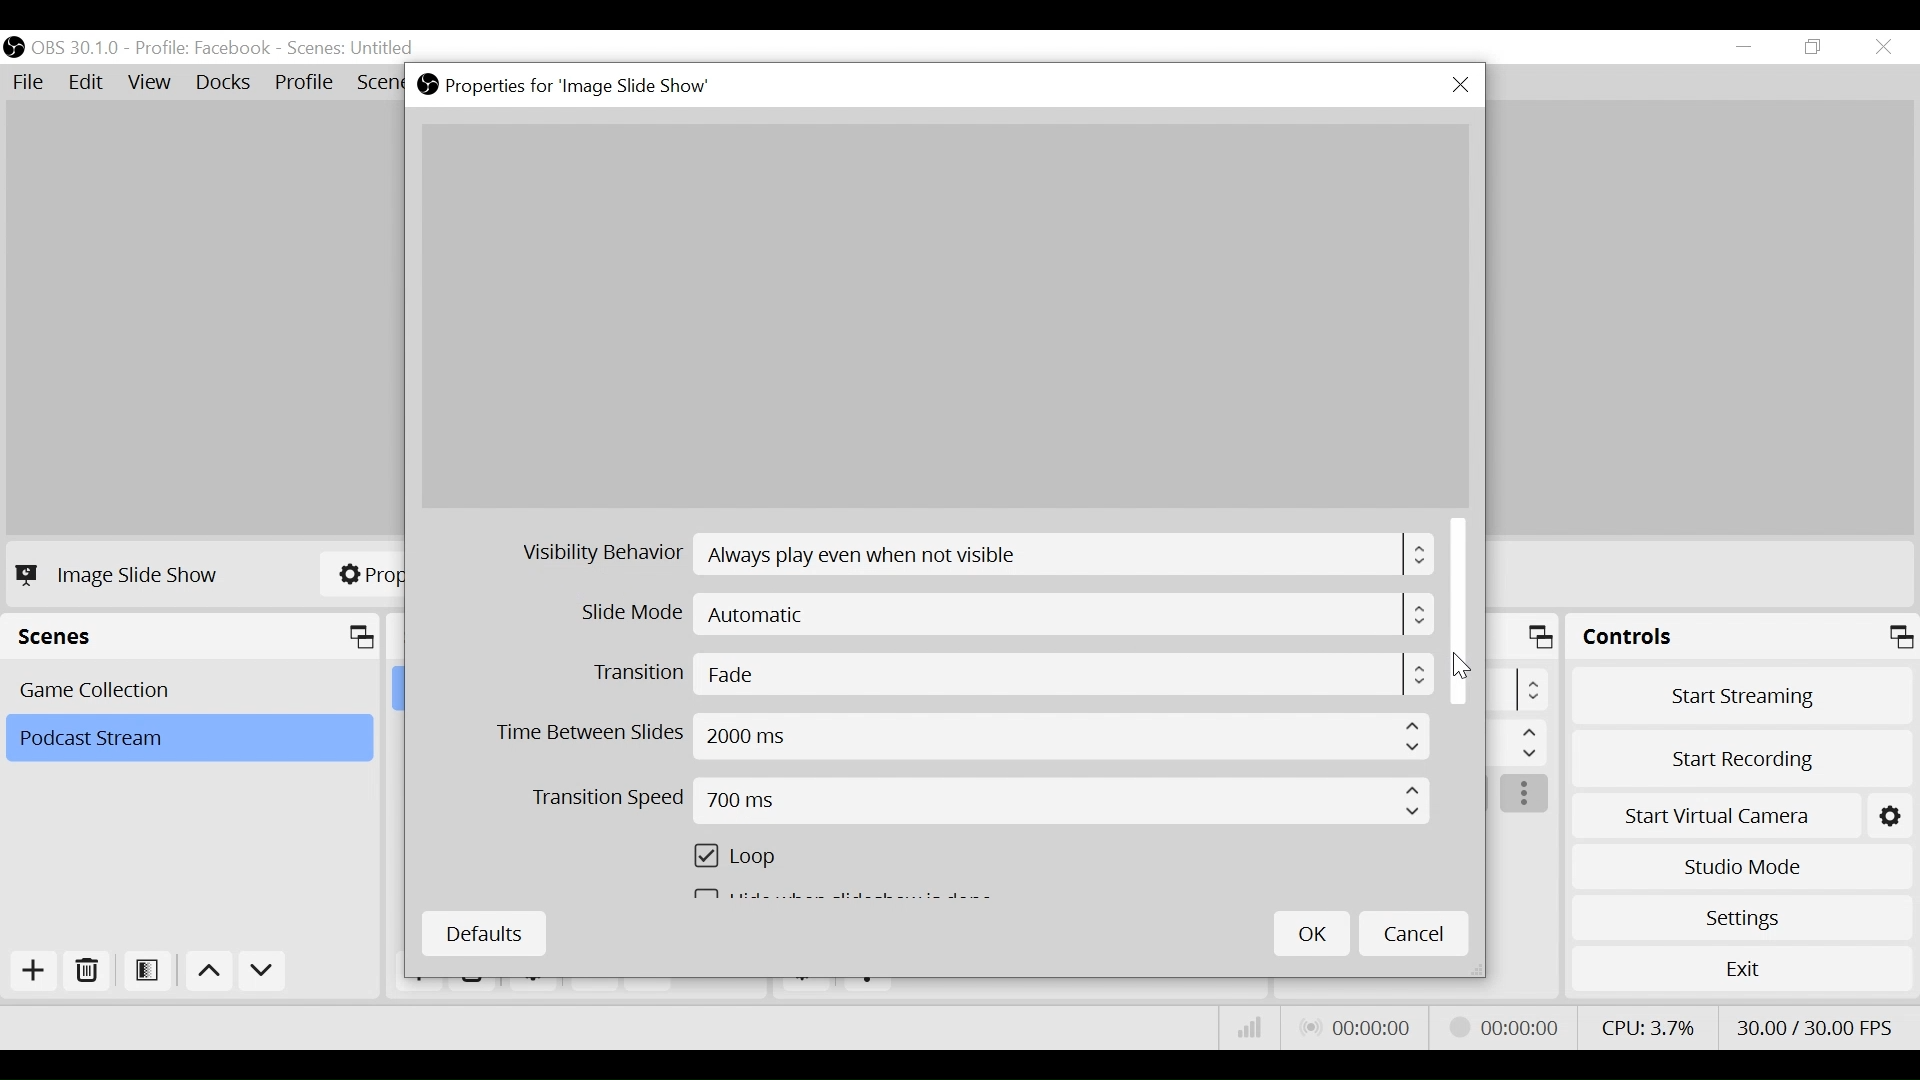 This screenshot has width=1920, height=1080. I want to click on Stream Status, so click(1505, 1025).